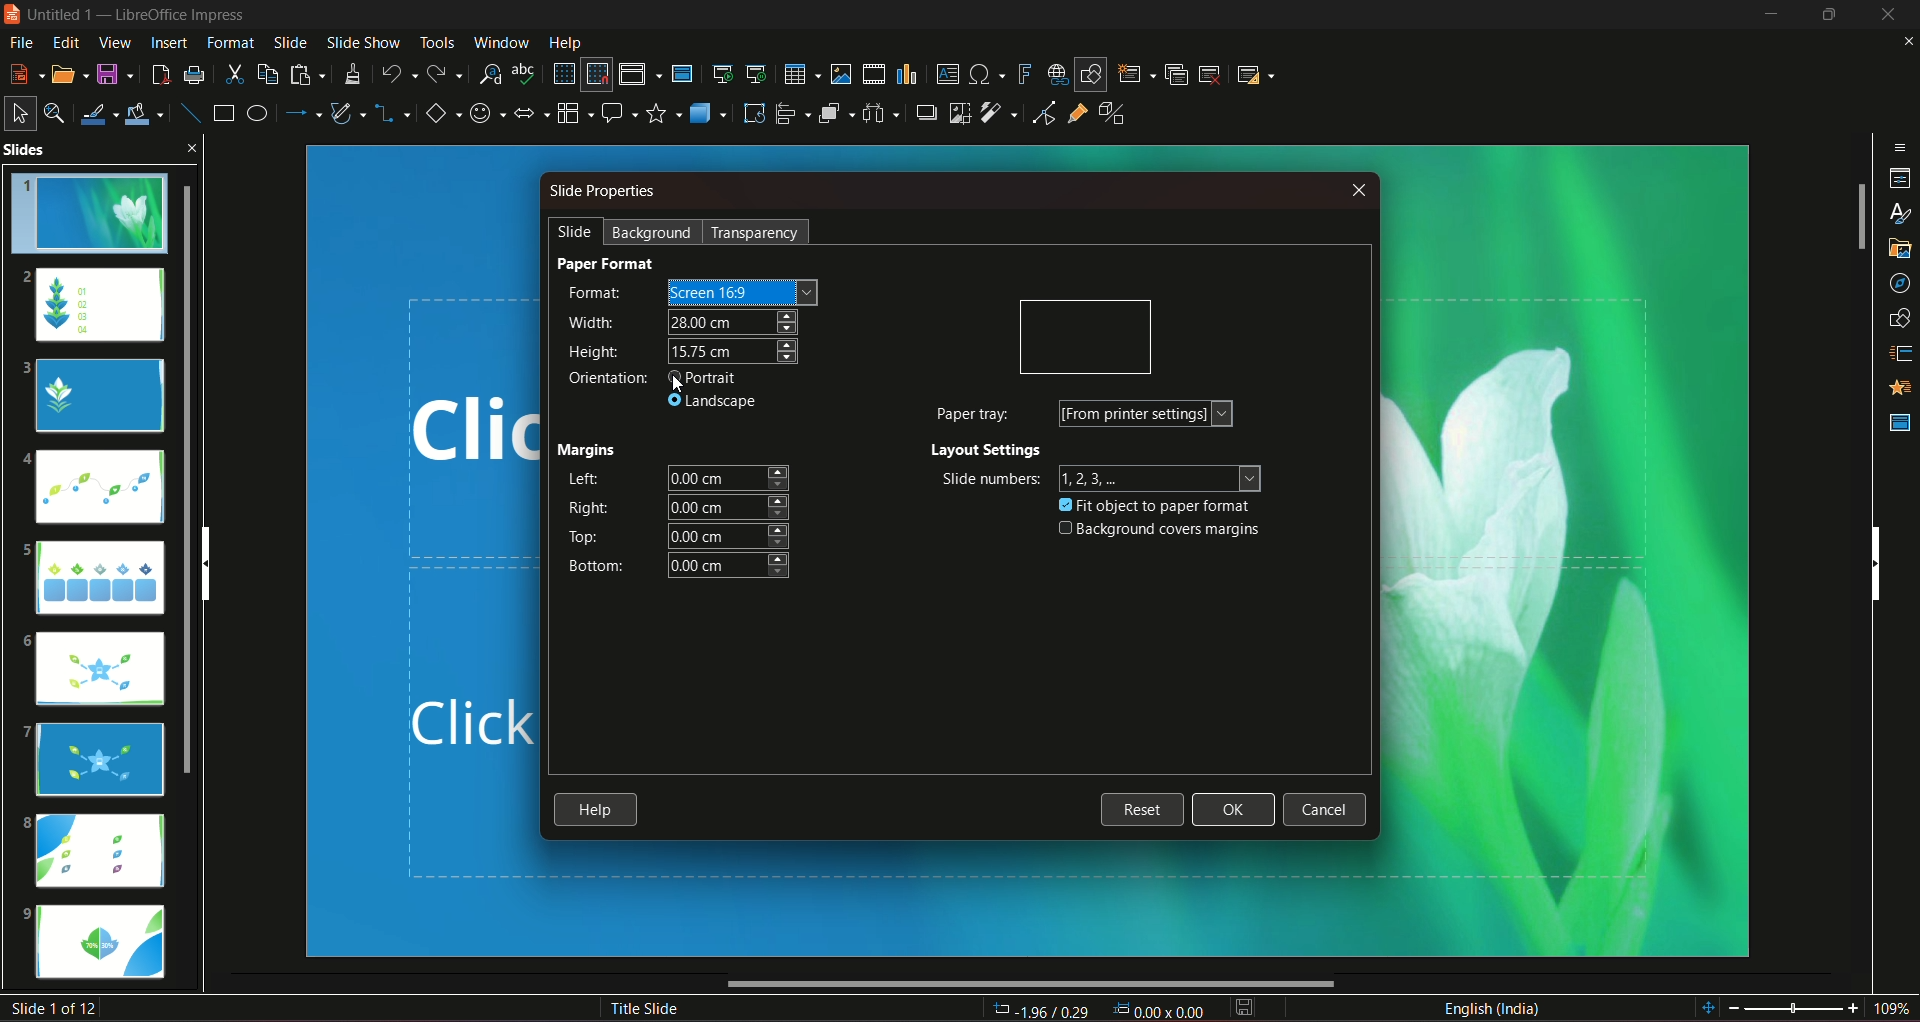 Image resolution: width=1920 pixels, height=1022 pixels. Describe the element at coordinates (1245, 1007) in the screenshot. I see `save` at that location.